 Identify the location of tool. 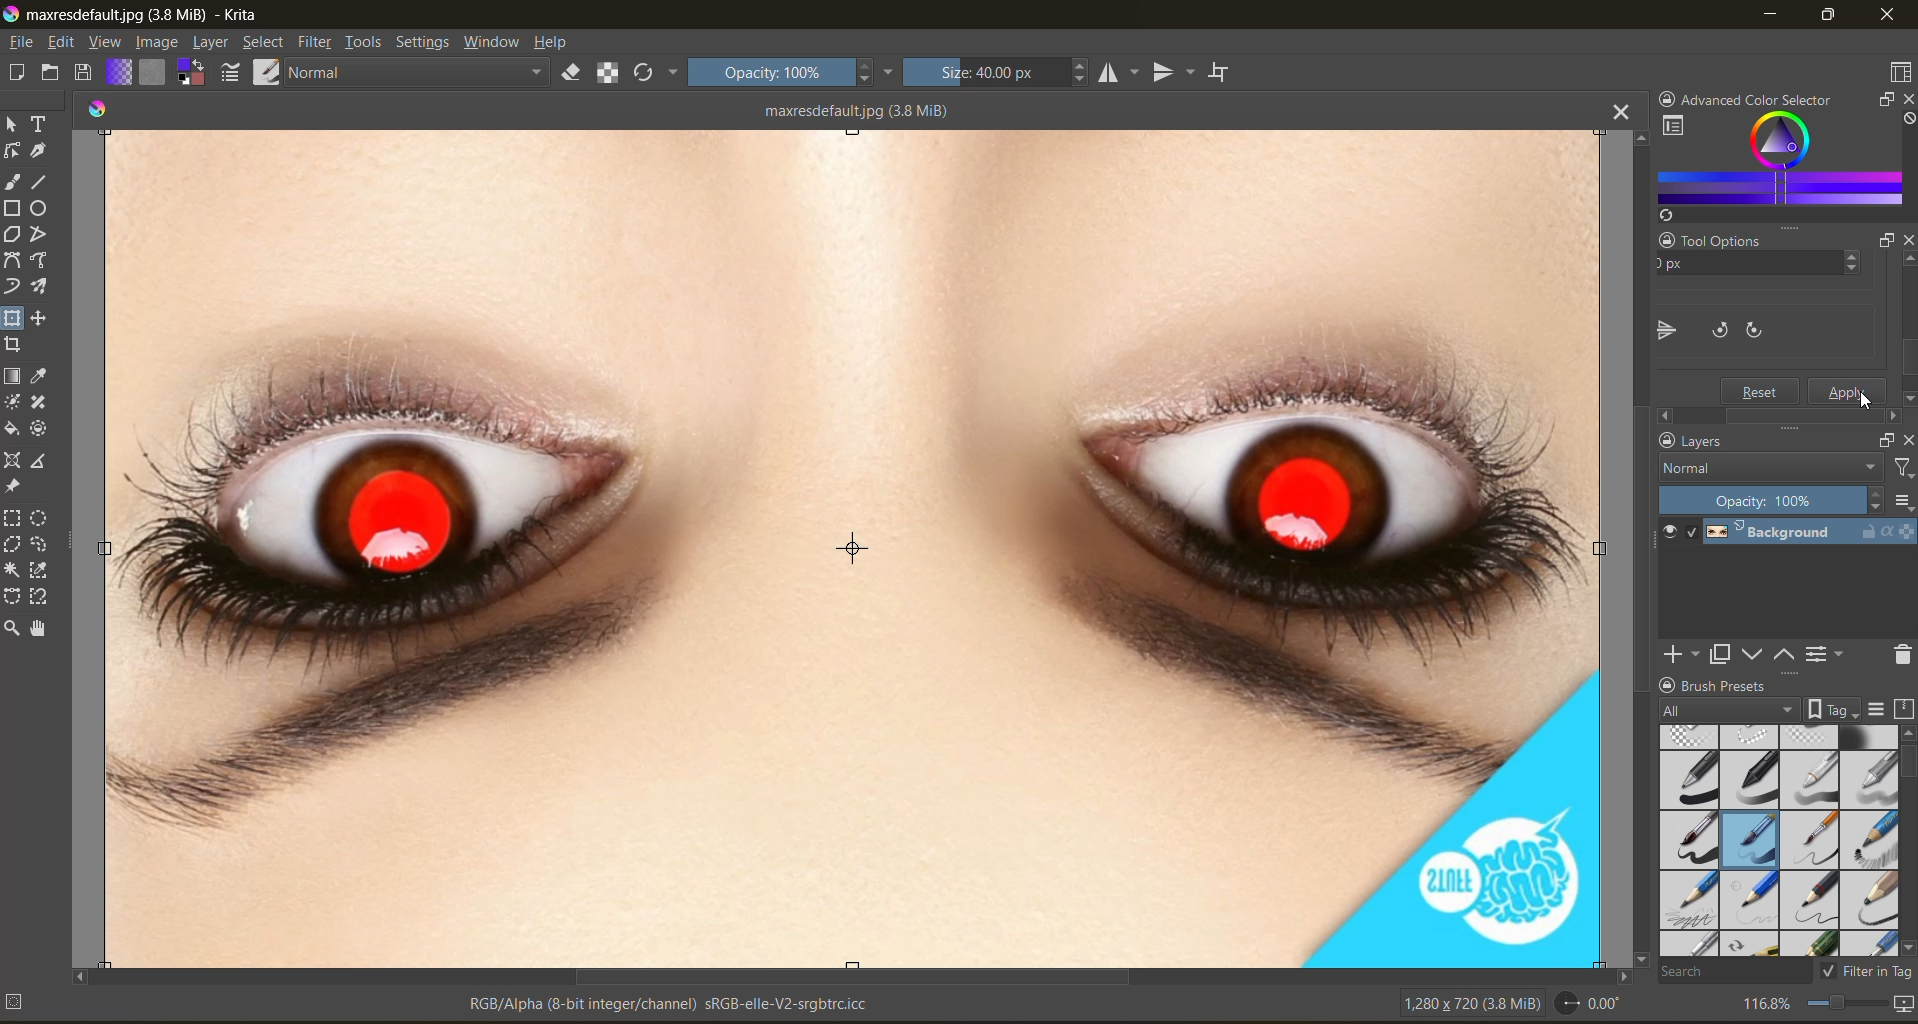
(41, 460).